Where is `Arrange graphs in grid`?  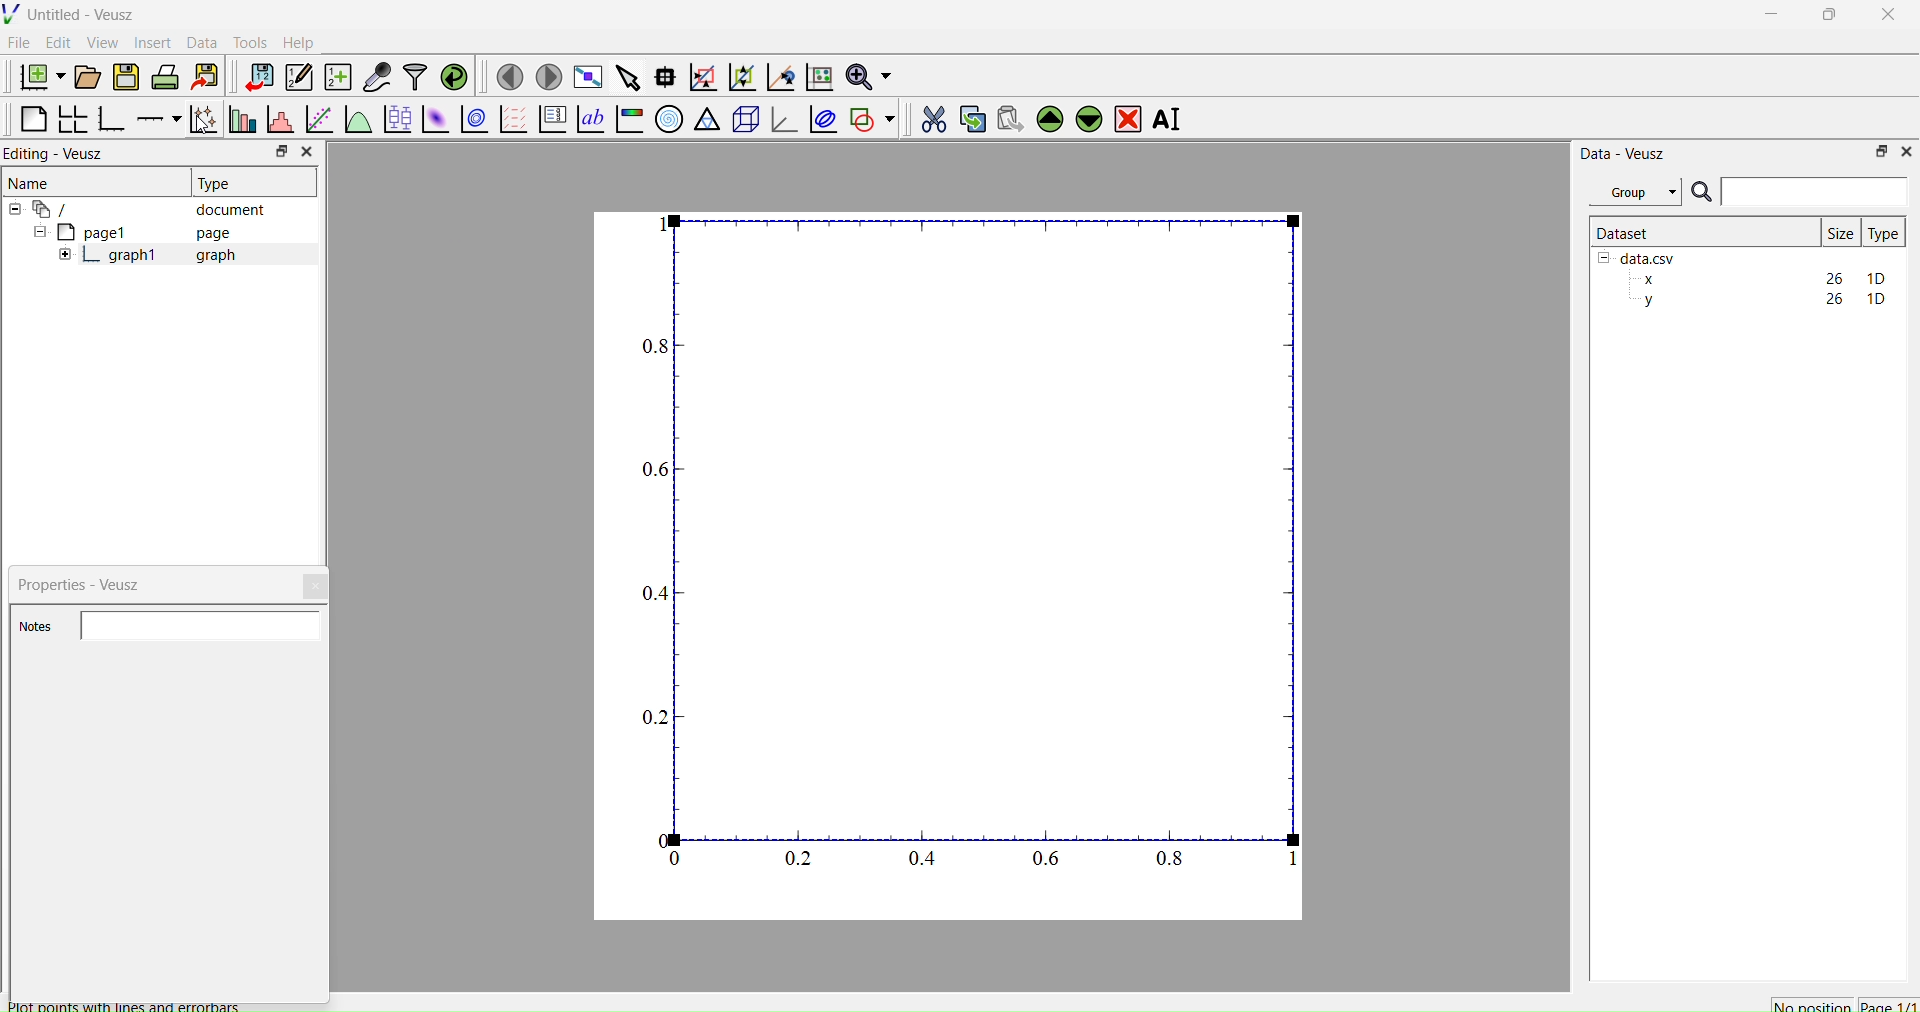 Arrange graphs in grid is located at coordinates (72, 121).